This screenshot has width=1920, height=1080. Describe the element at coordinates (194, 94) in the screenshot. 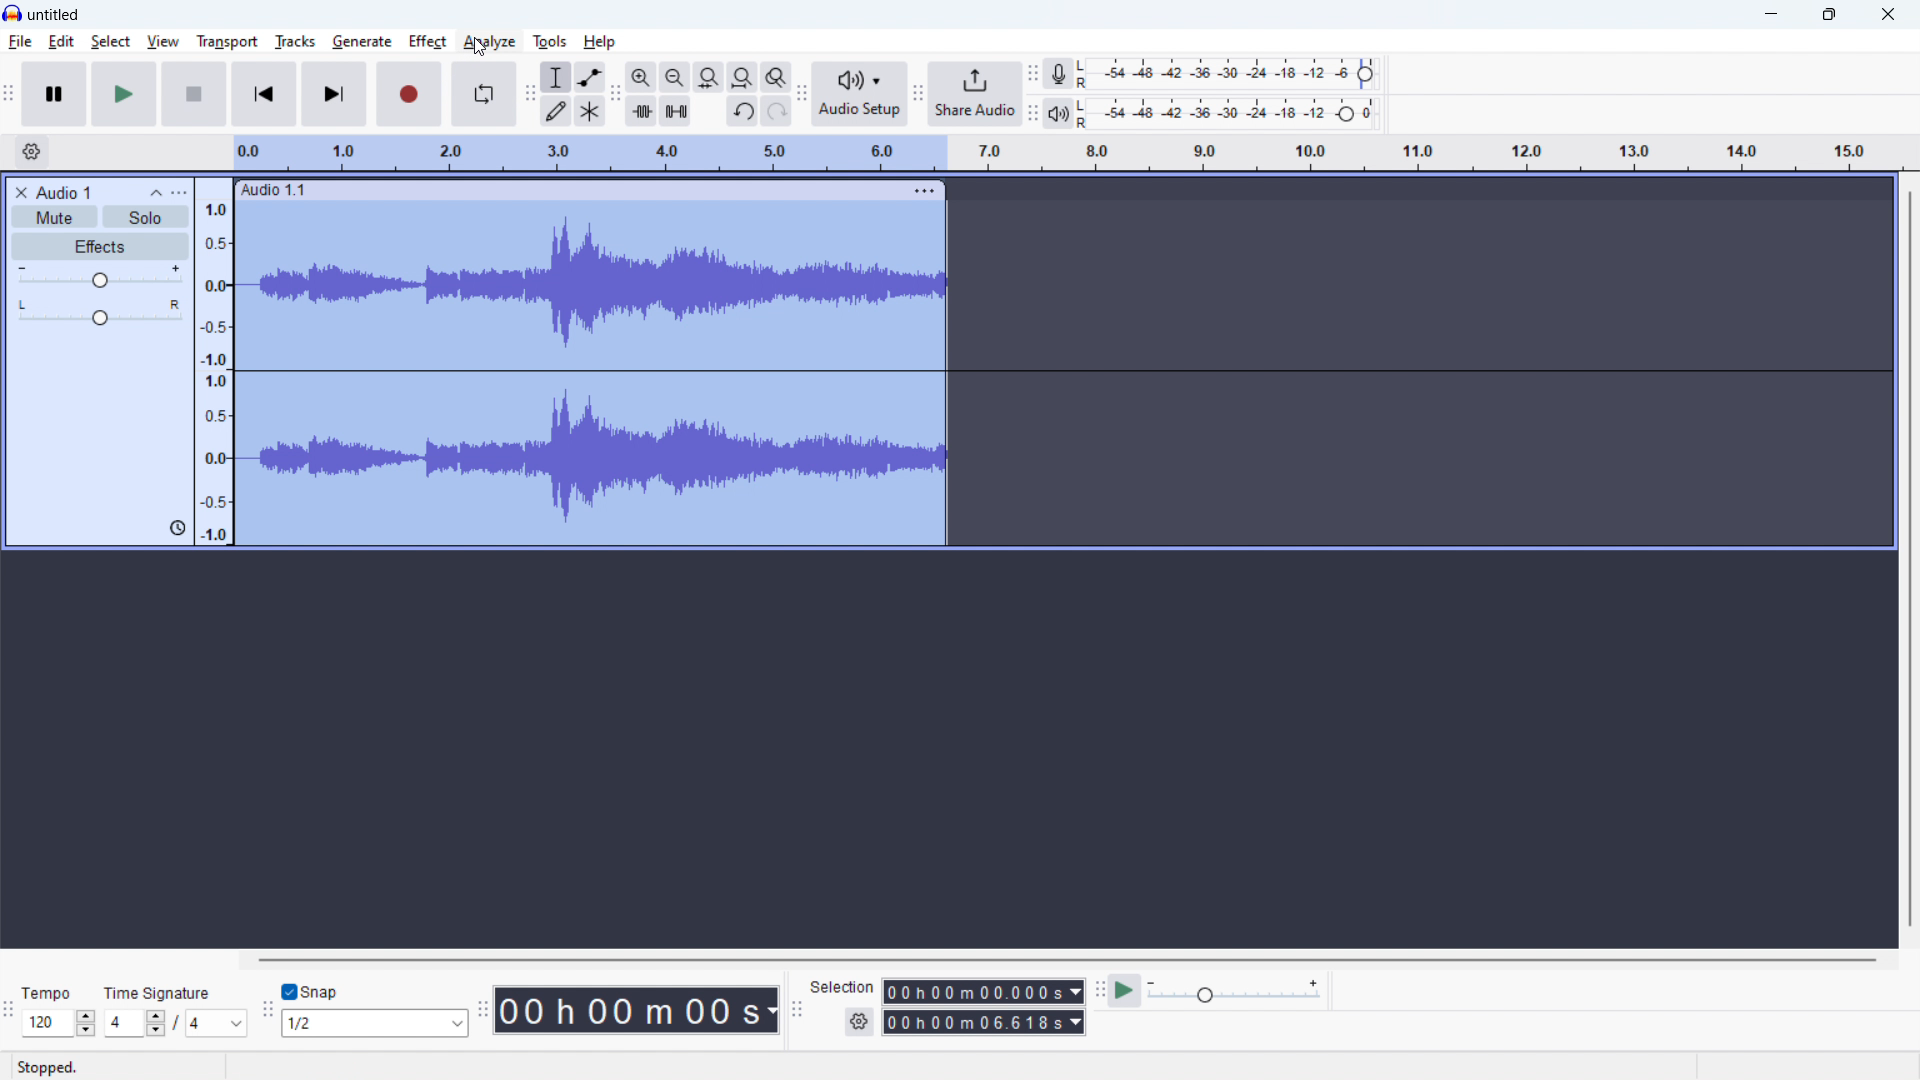

I see `stop` at that location.